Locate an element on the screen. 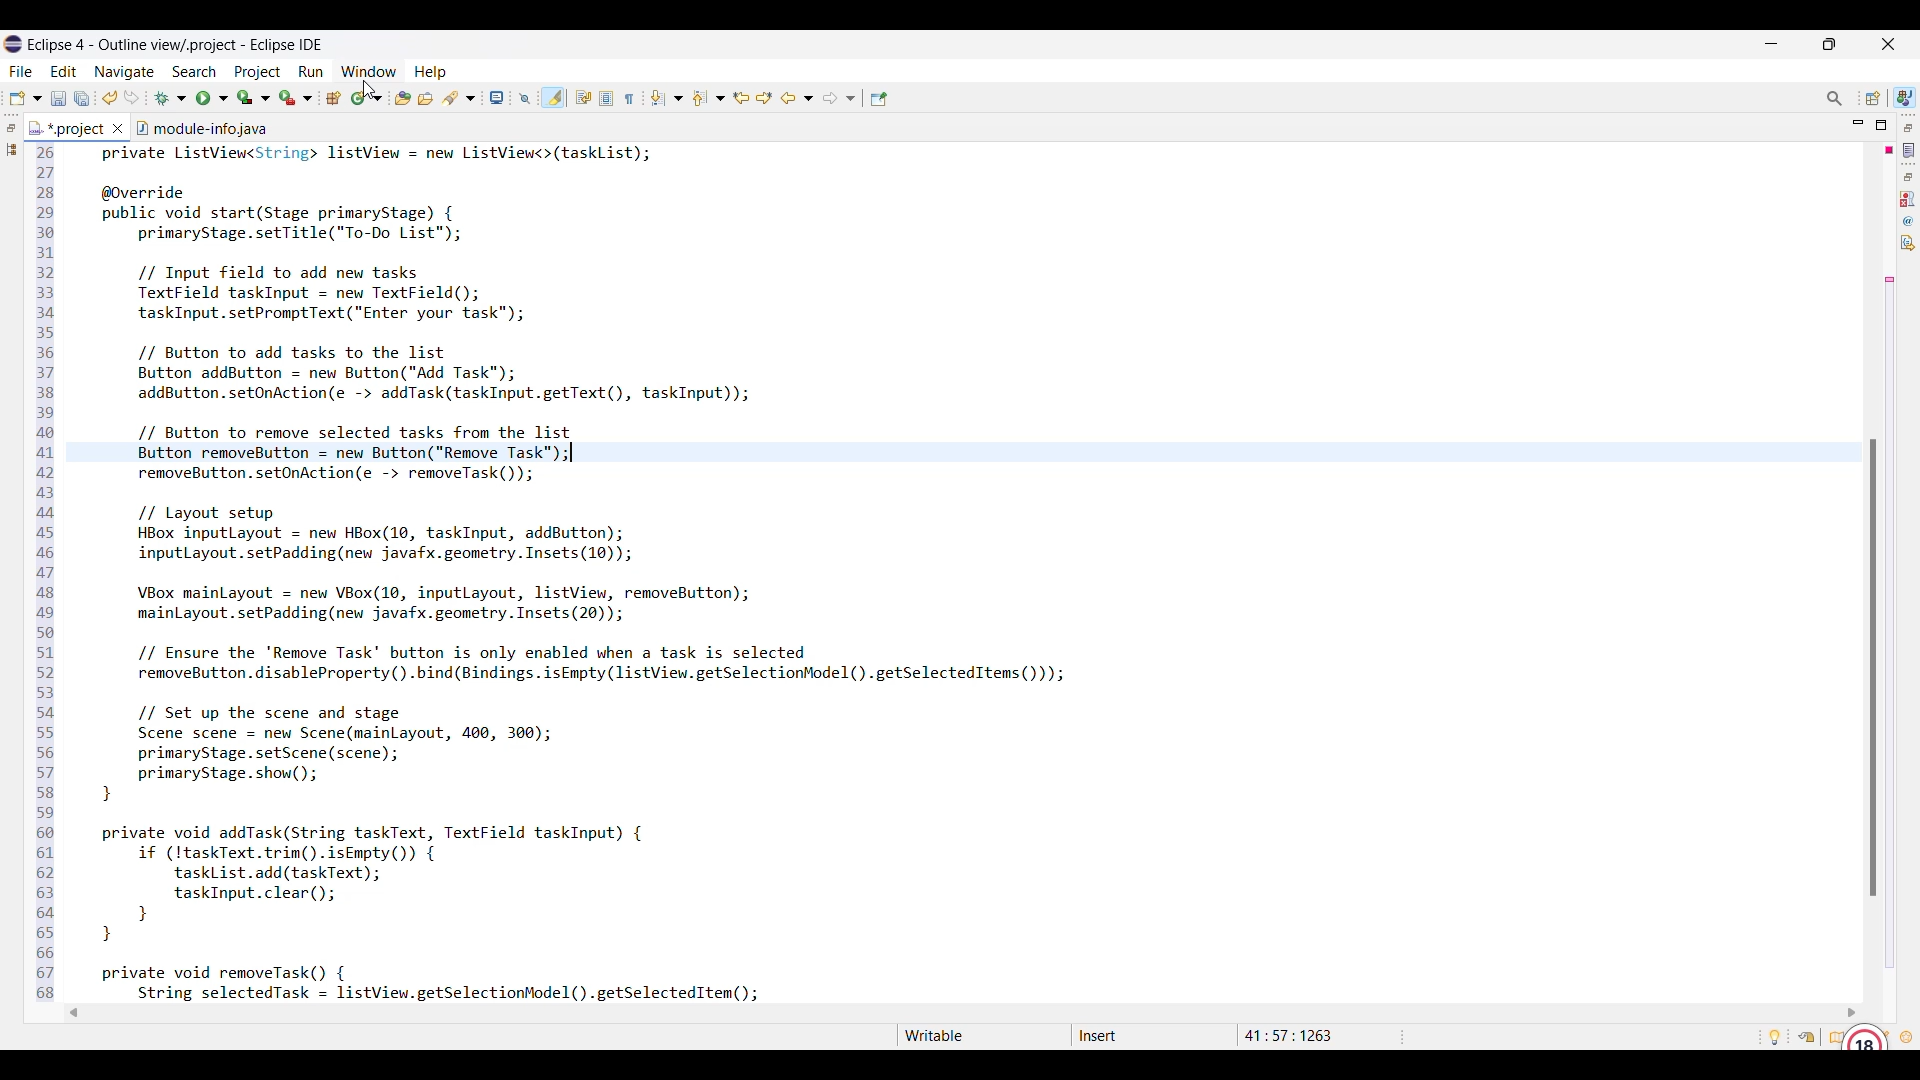 The image size is (1920, 1080). Redo is located at coordinates (132, 97).